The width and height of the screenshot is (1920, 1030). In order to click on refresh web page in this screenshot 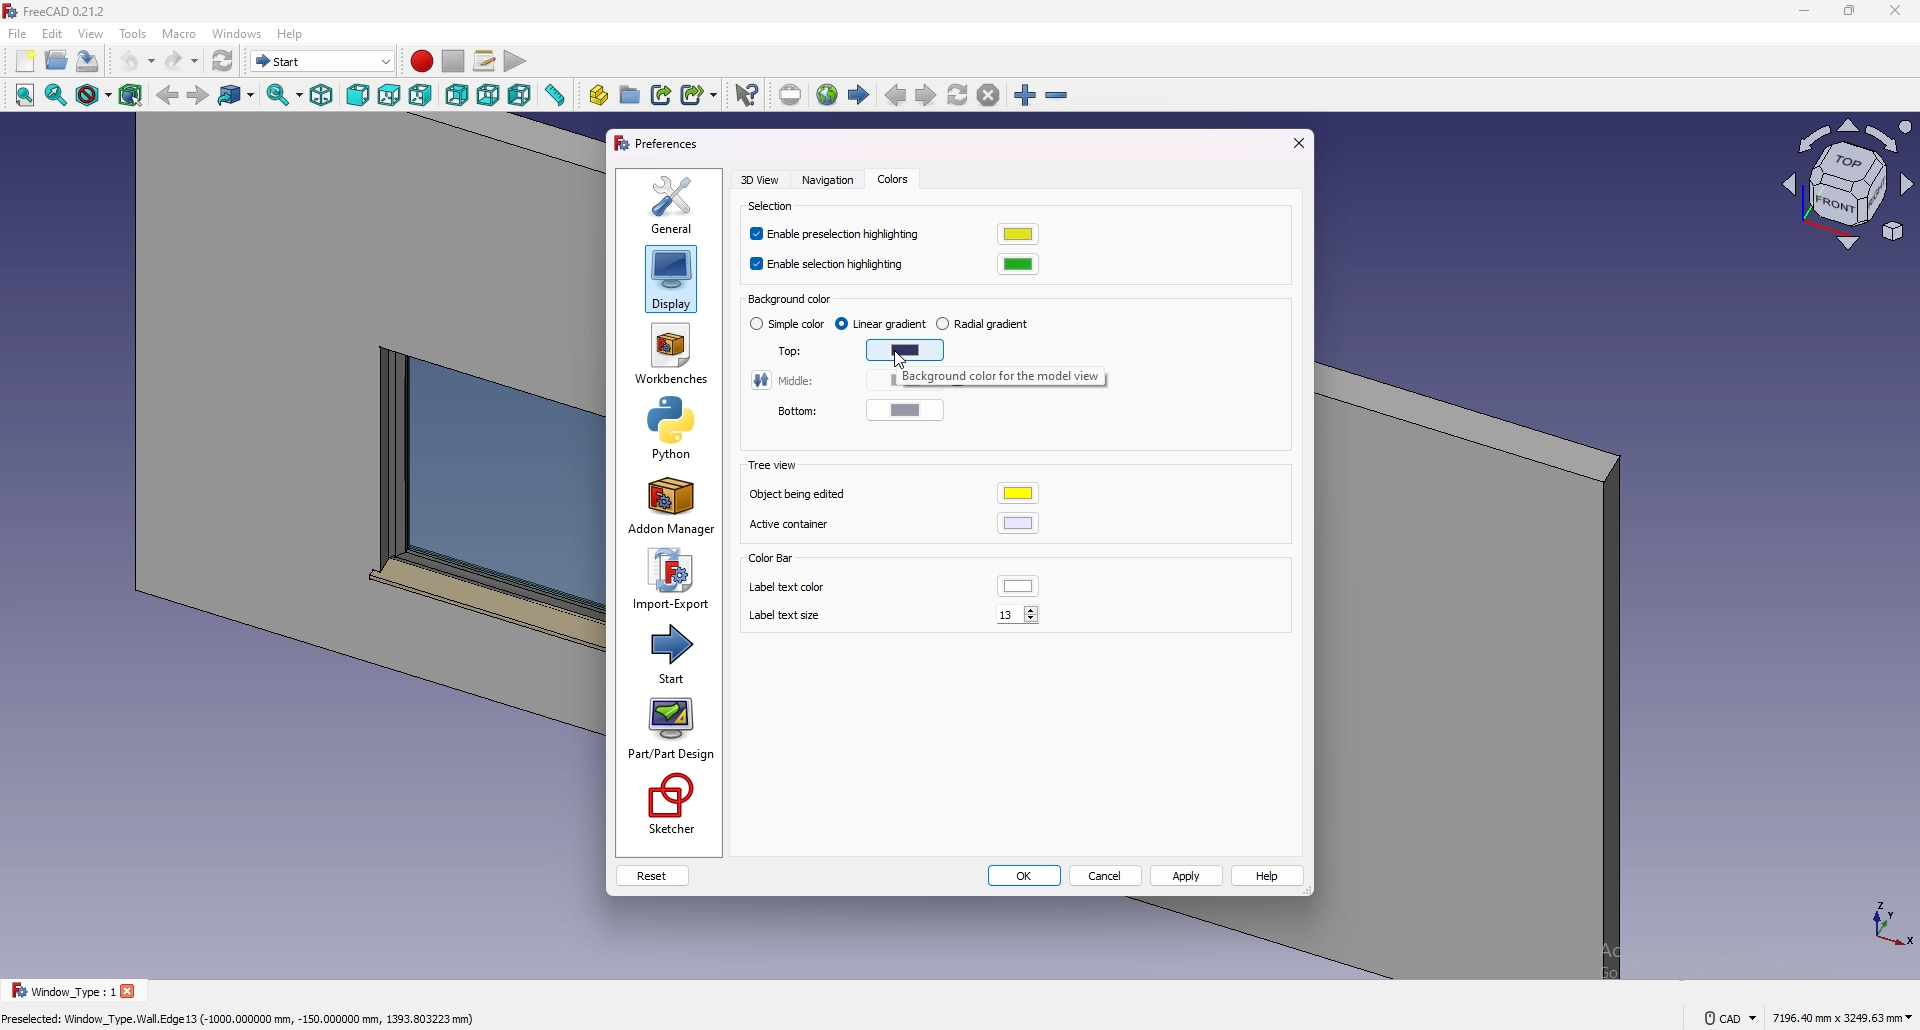, I will do `click(959, 95)`.